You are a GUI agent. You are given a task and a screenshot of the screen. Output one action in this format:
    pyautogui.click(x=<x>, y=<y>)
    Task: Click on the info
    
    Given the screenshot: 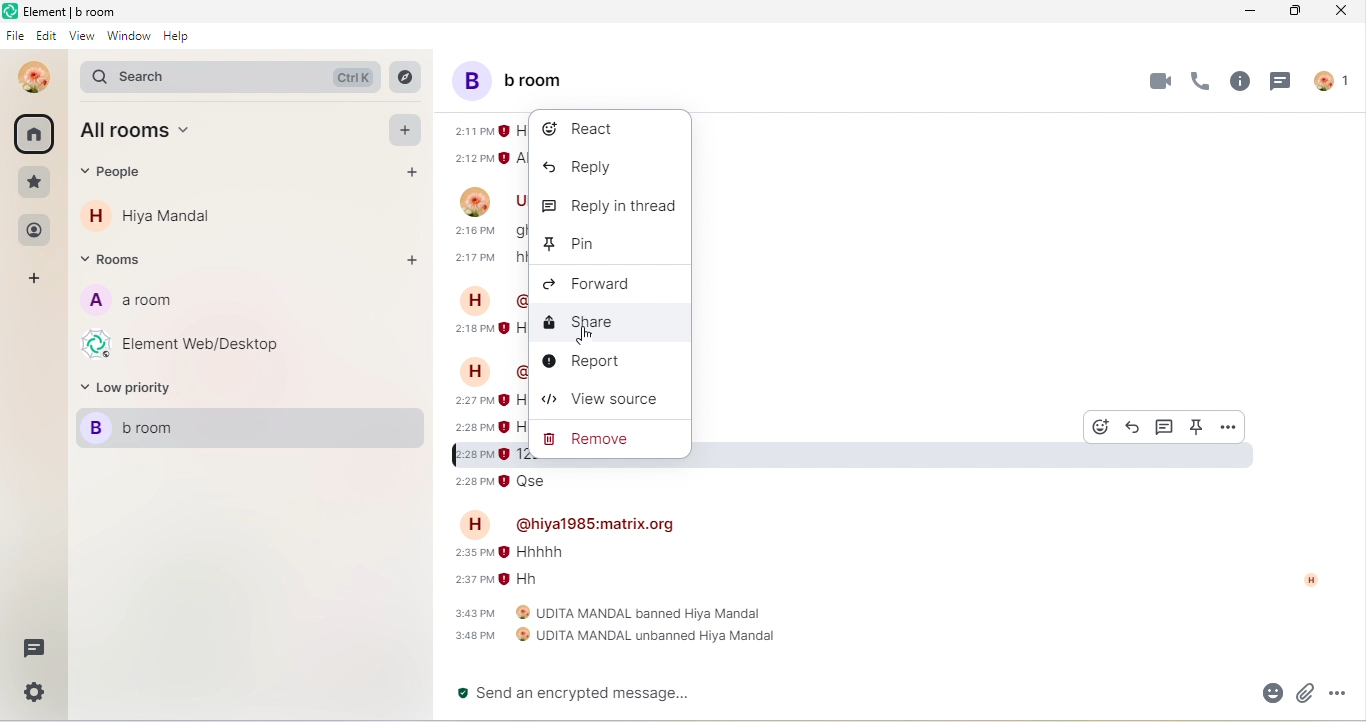 What is the action you would take?
    pyautogui.click(x=1238, y=85)
    